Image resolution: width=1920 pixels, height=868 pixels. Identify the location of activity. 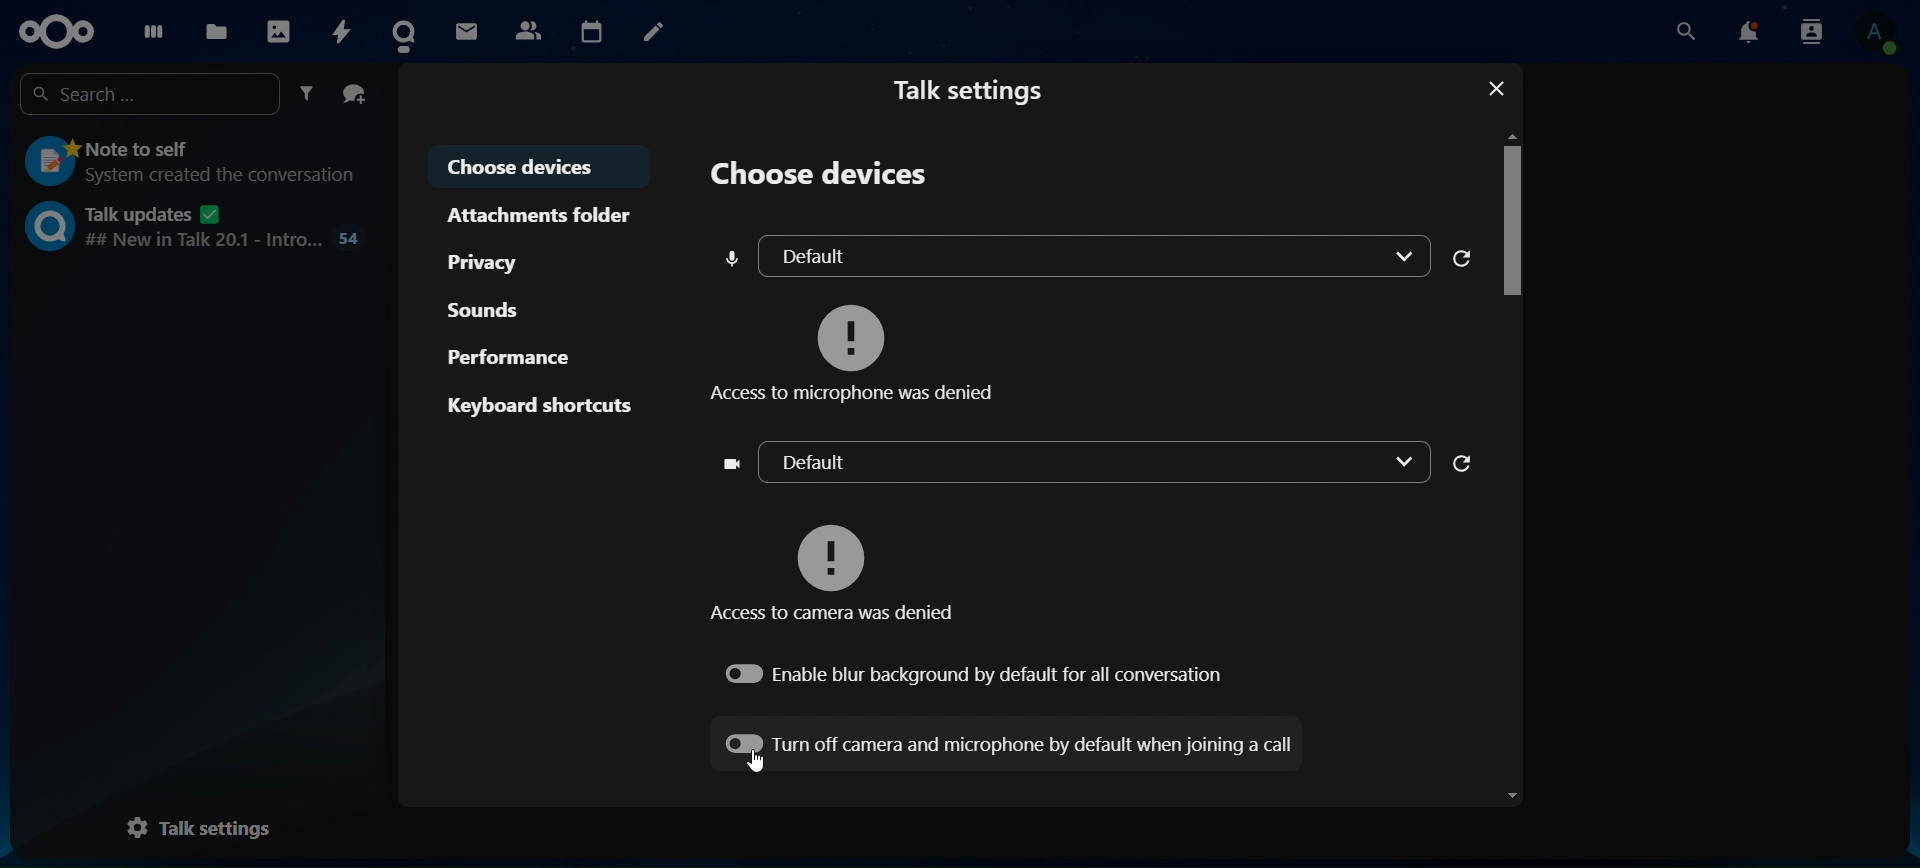
(338, 27).